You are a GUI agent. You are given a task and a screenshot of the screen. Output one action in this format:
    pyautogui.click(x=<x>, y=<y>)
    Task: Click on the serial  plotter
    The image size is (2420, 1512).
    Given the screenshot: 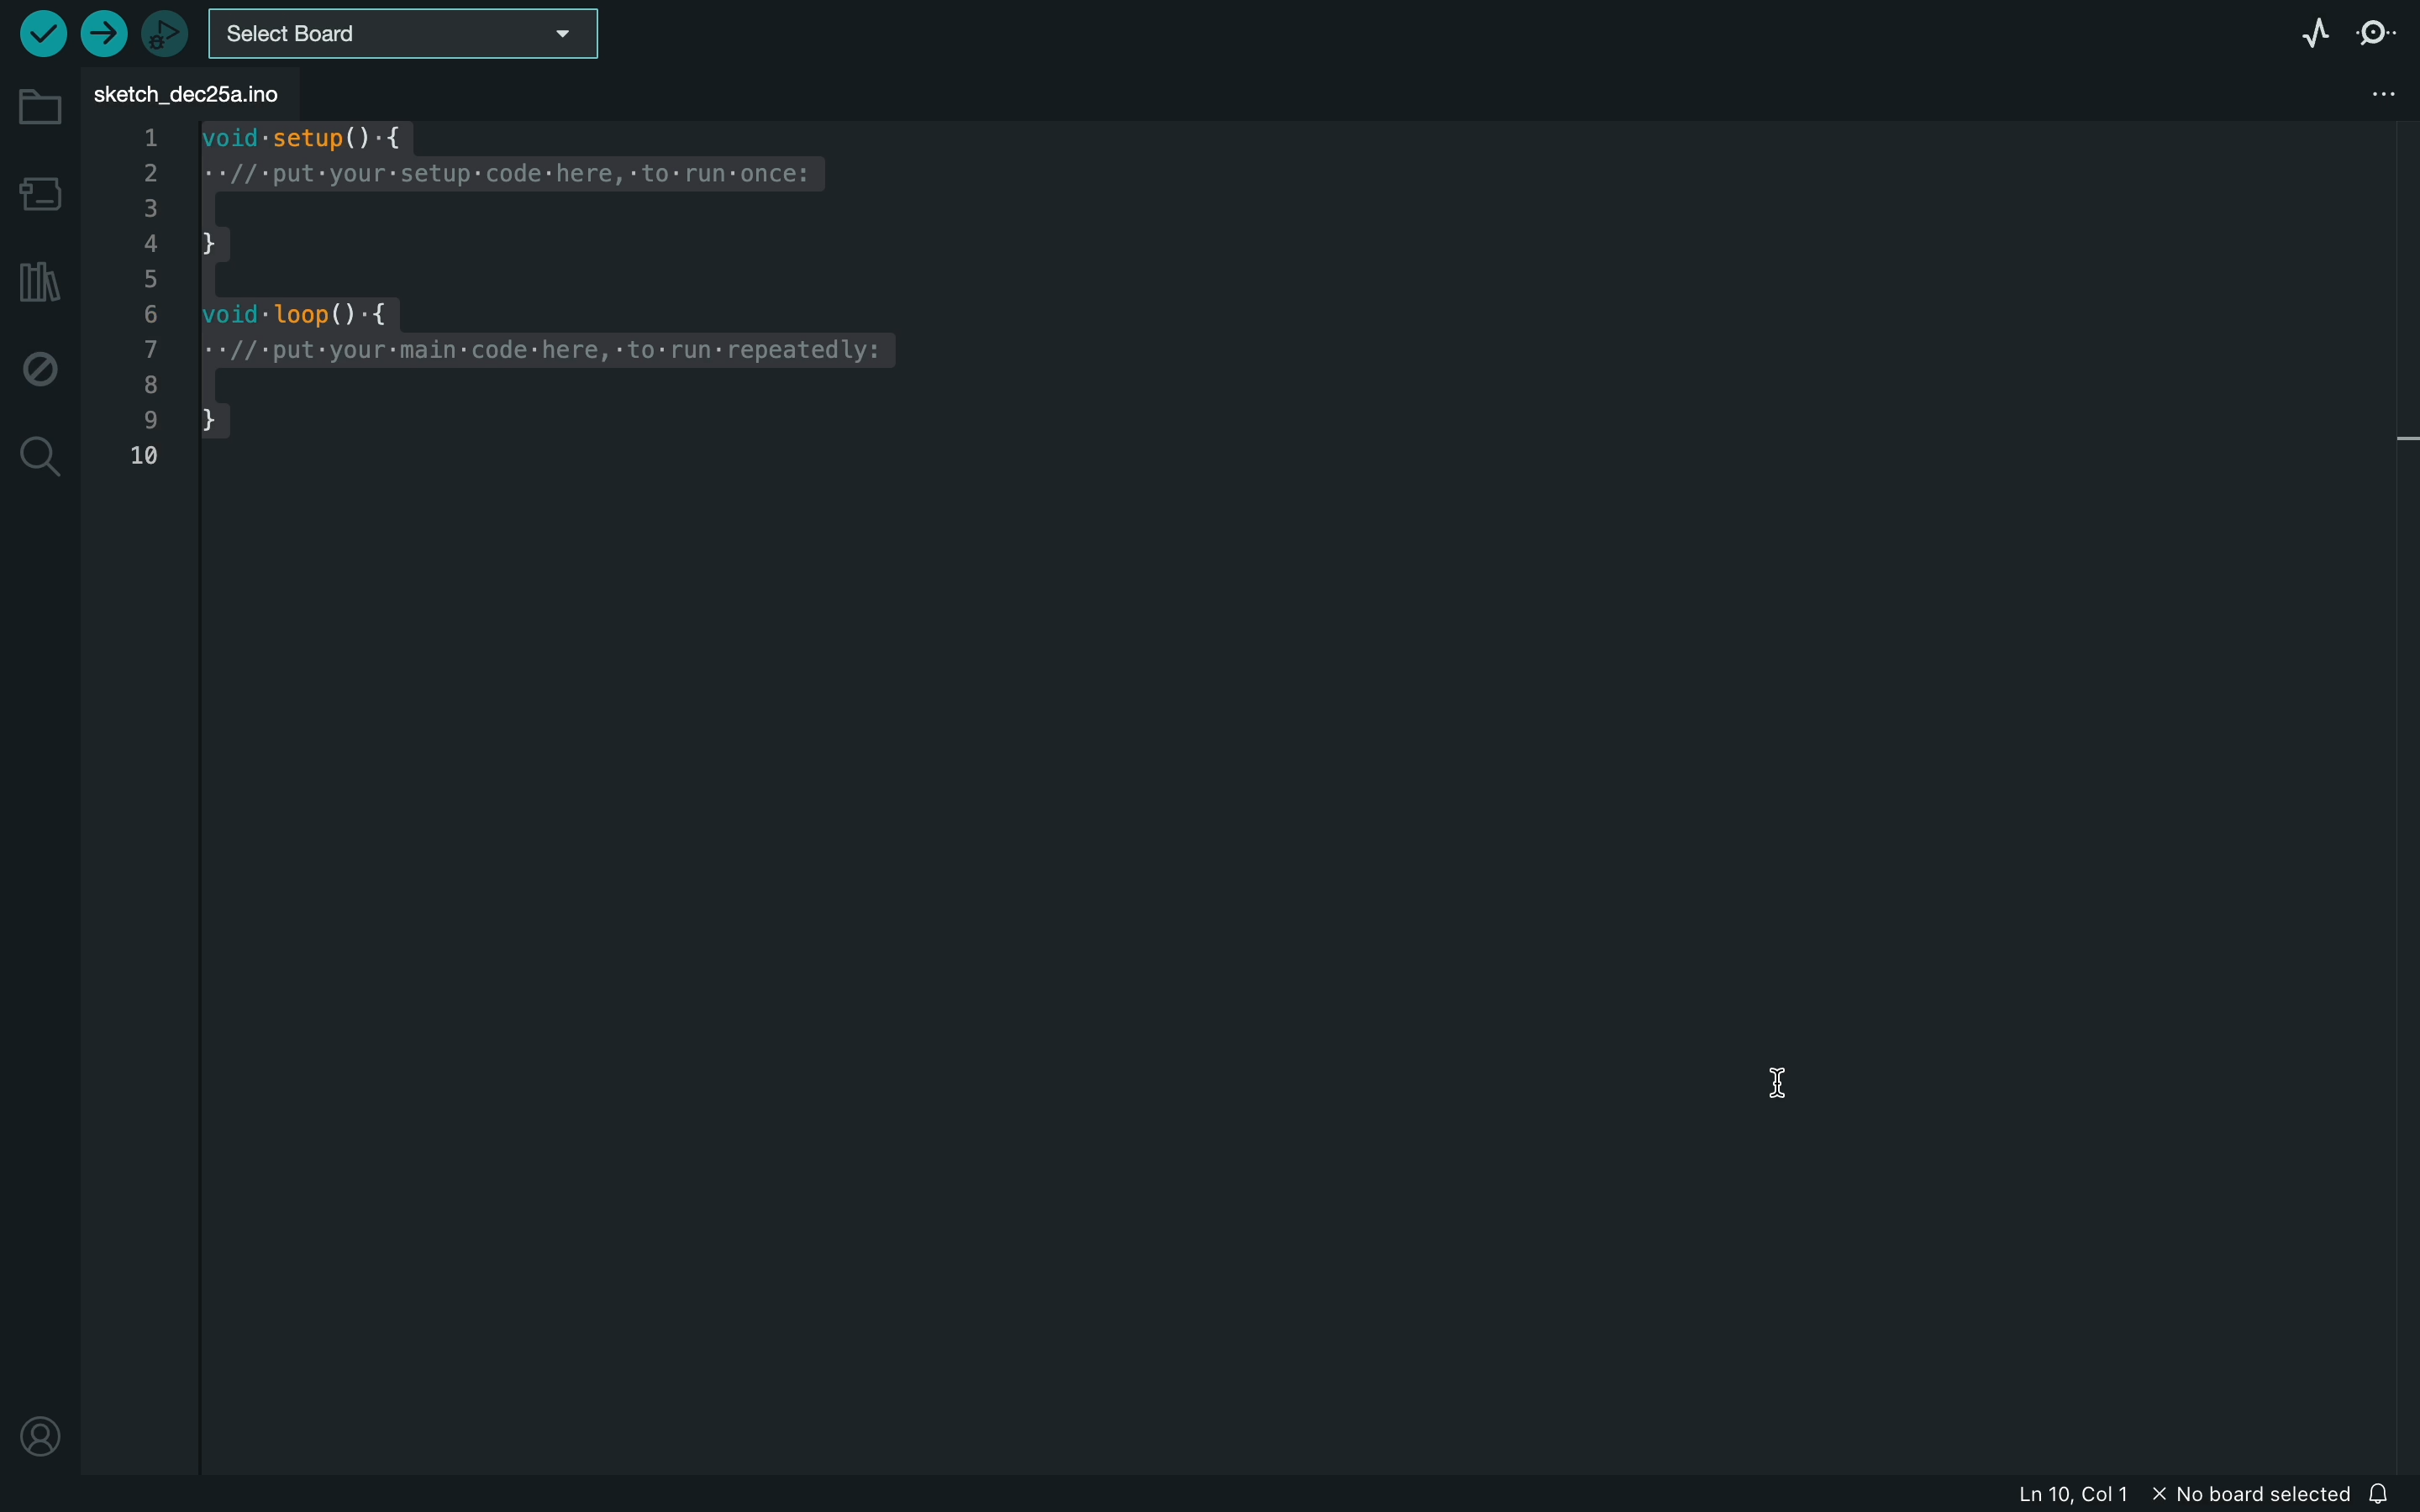 What is the action you would take?
    pyautogui.click(x=2313, y=29)
    